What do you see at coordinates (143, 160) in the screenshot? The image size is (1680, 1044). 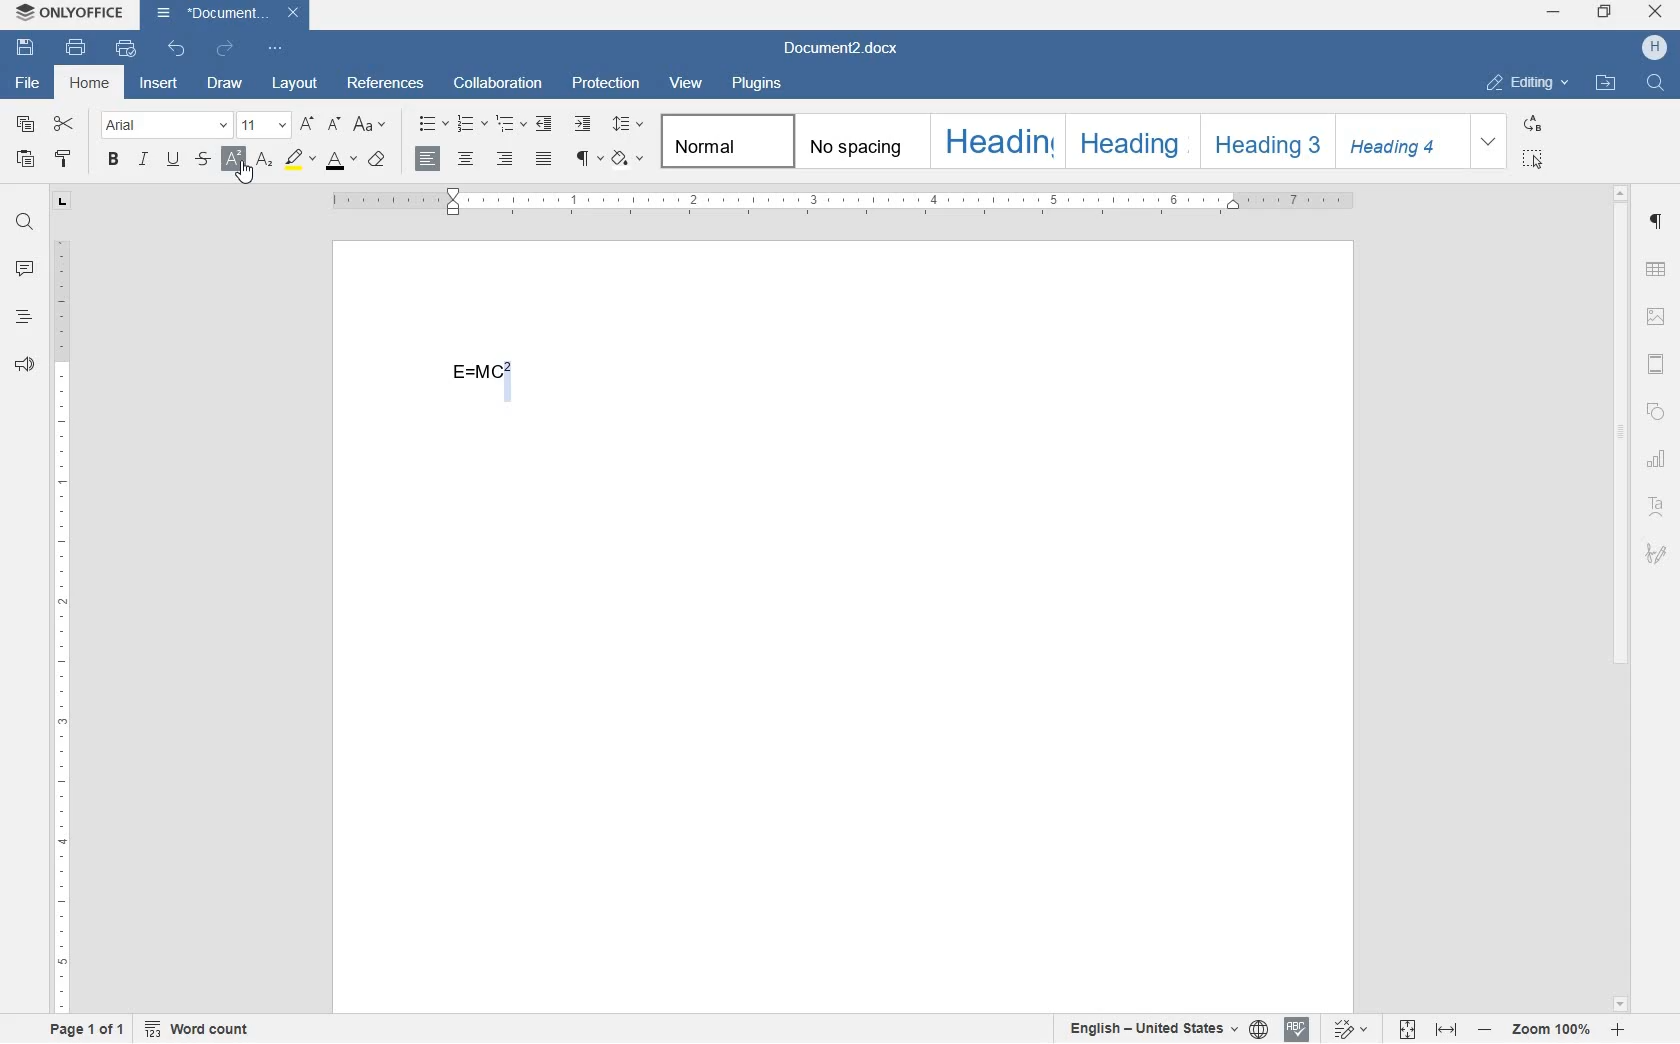 I see `italic` at bounding box center [143, 160].